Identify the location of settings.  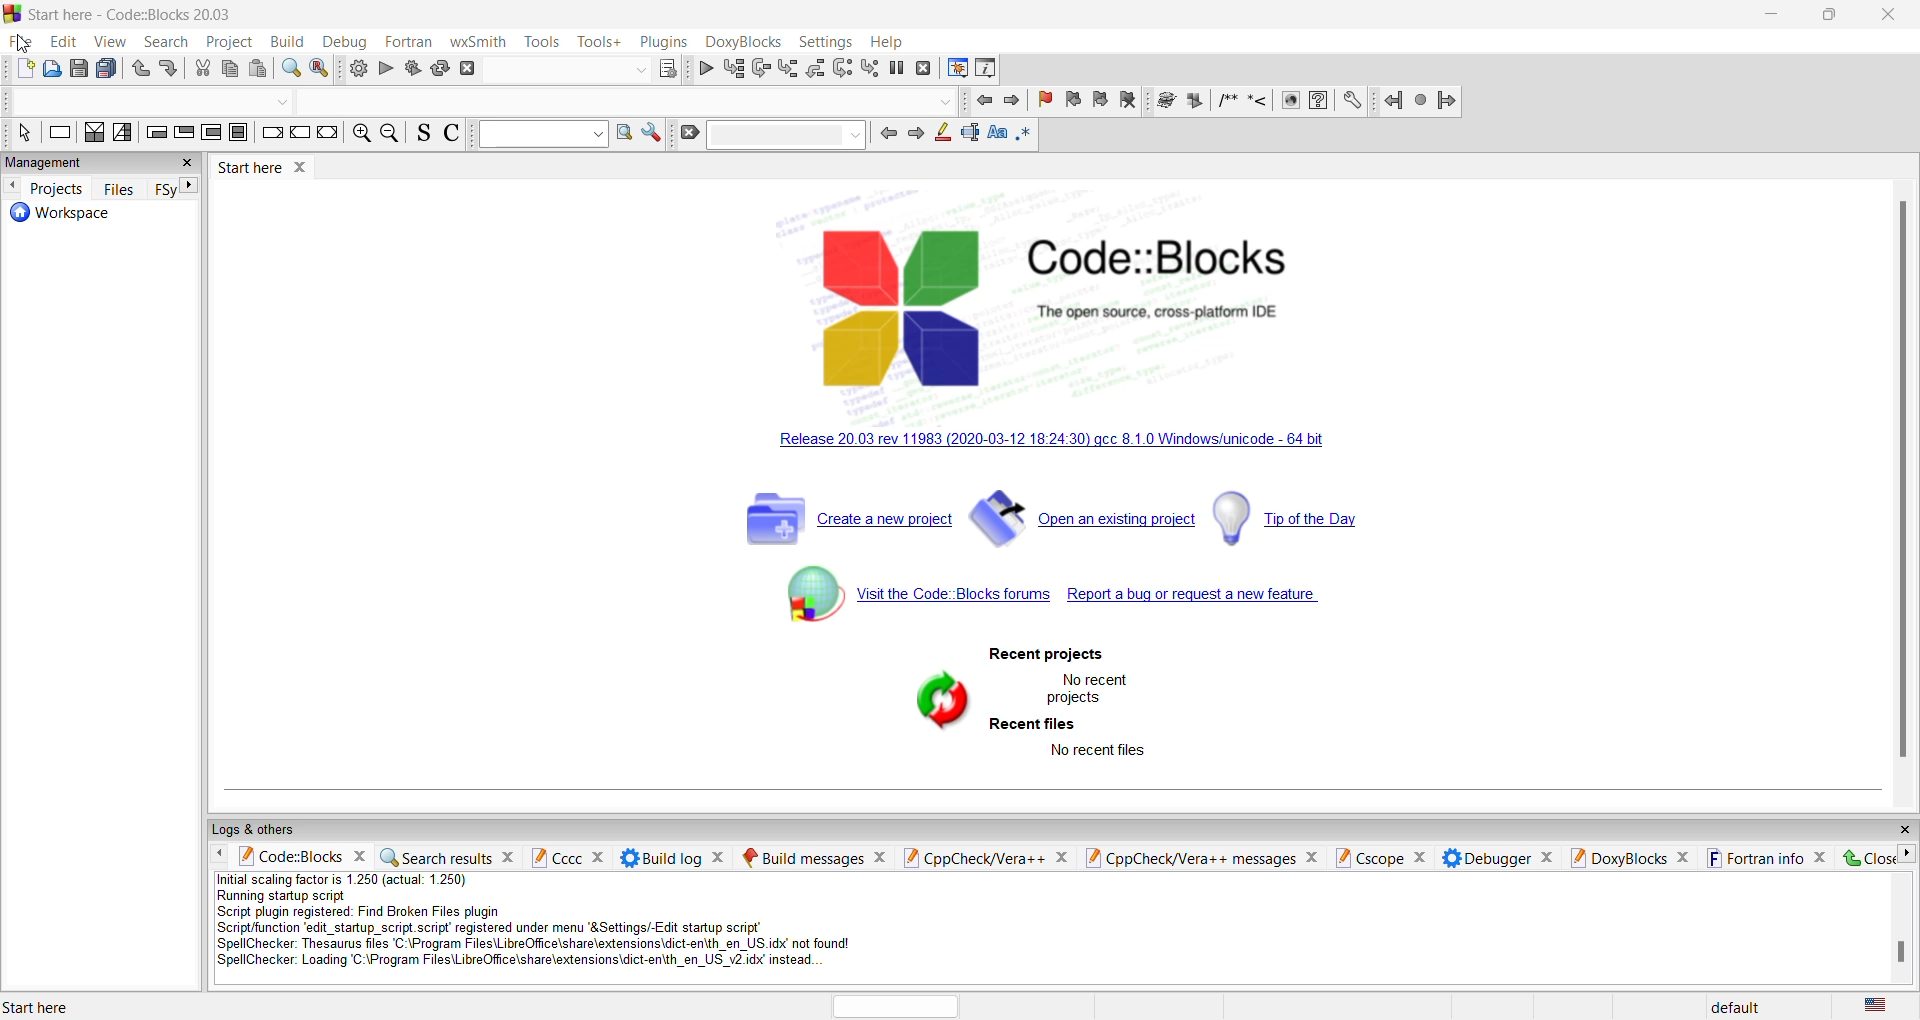
(652, 132).